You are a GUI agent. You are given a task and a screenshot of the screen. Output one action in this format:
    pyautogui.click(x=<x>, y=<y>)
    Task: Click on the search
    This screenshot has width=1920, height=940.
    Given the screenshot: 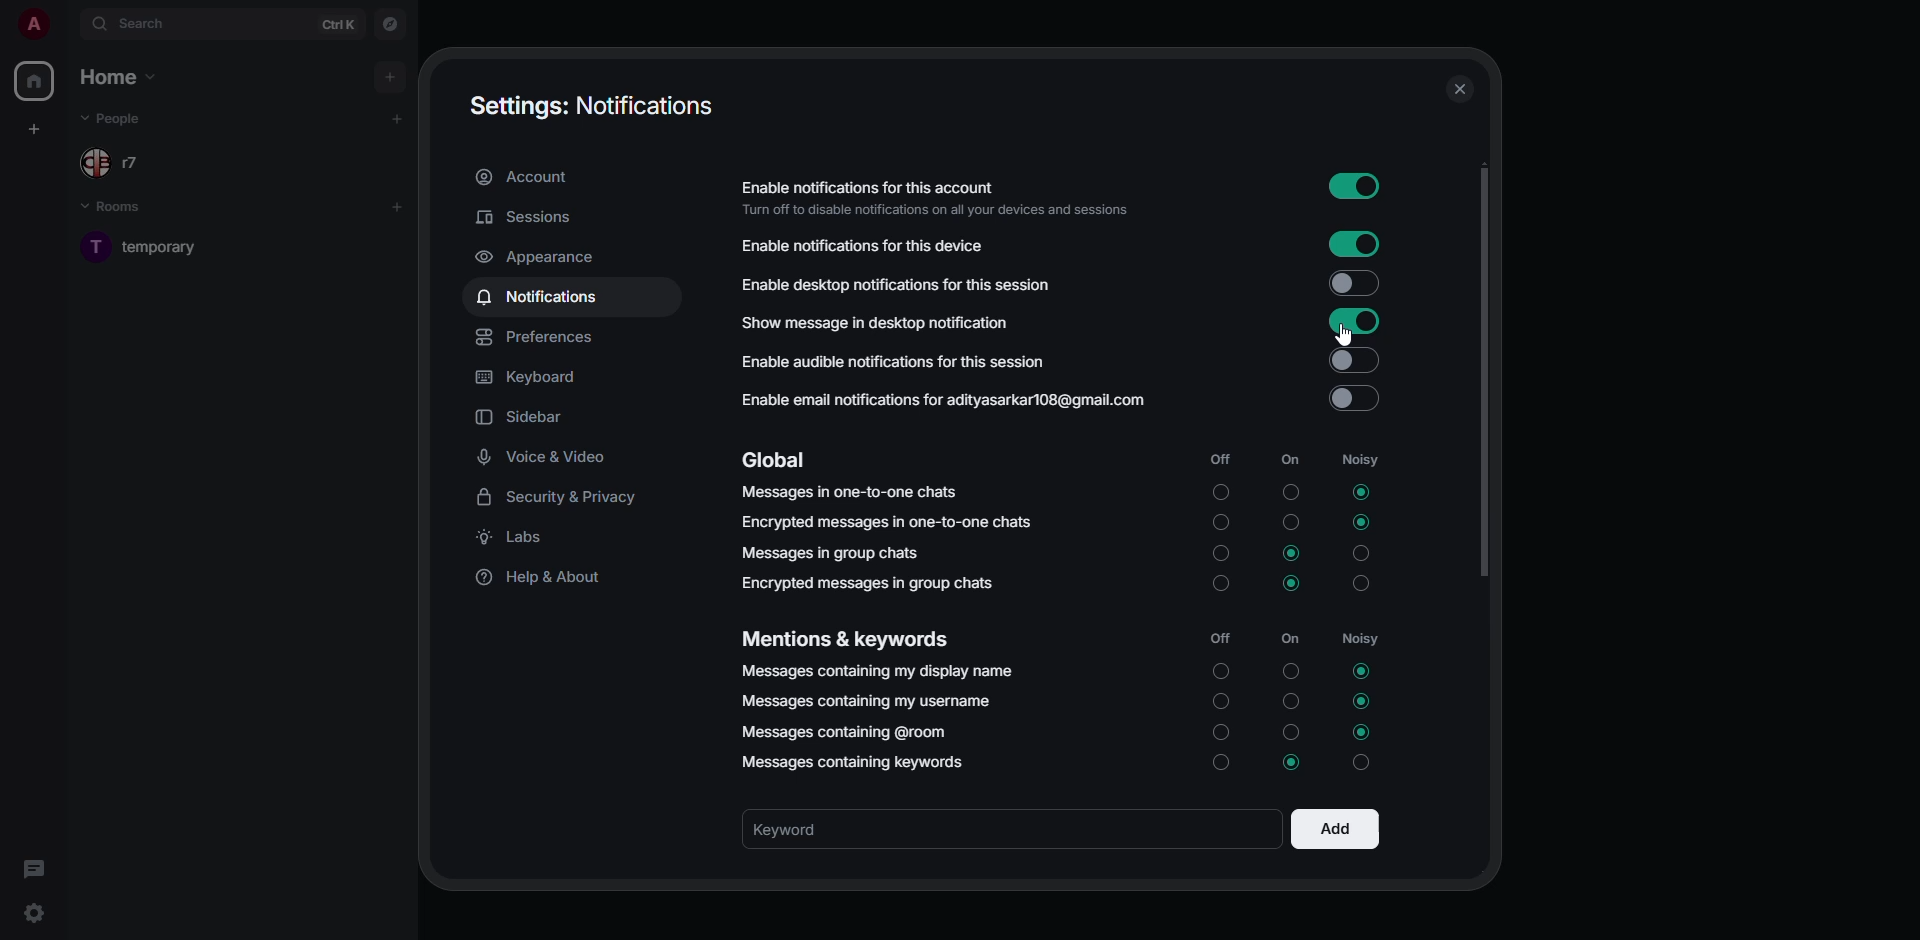 What is the action you would take?
    pyautogui.click(x=130, y=23)
    